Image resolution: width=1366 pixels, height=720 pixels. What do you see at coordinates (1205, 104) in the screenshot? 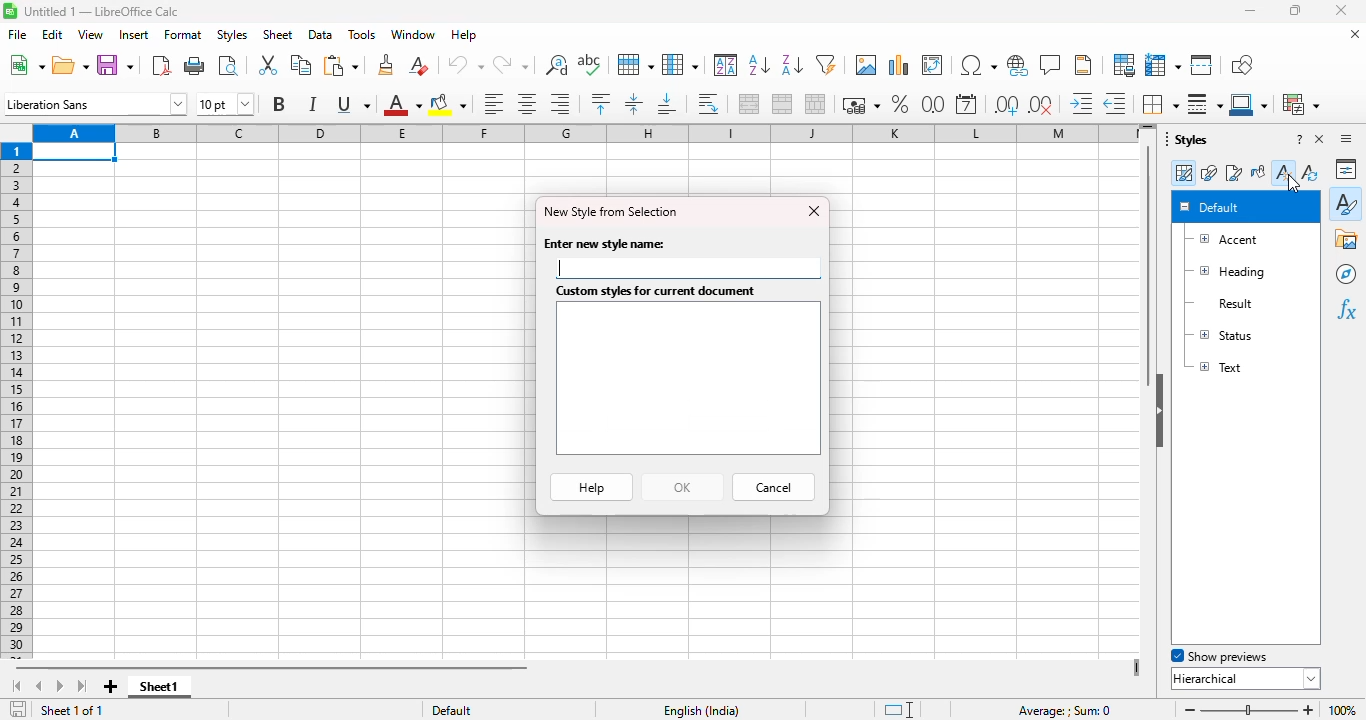
I see `border style` at bounding box center [1205, 104].